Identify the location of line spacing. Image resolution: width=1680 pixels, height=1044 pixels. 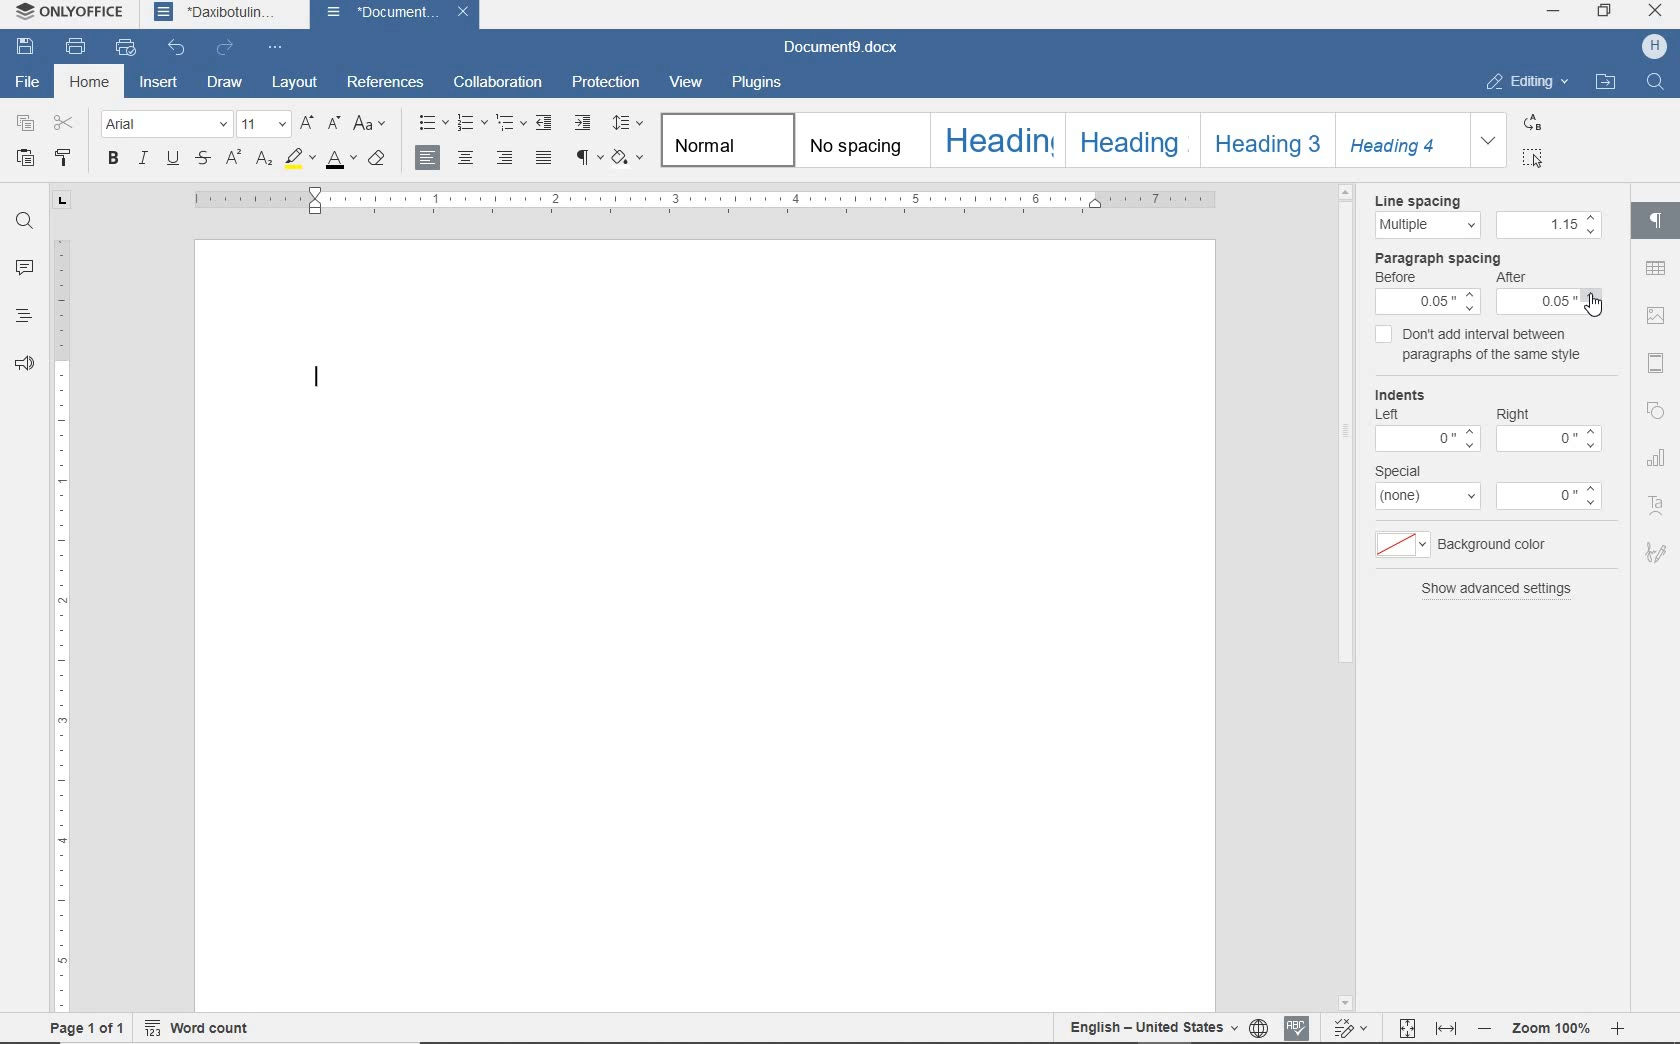
(1427, 225).